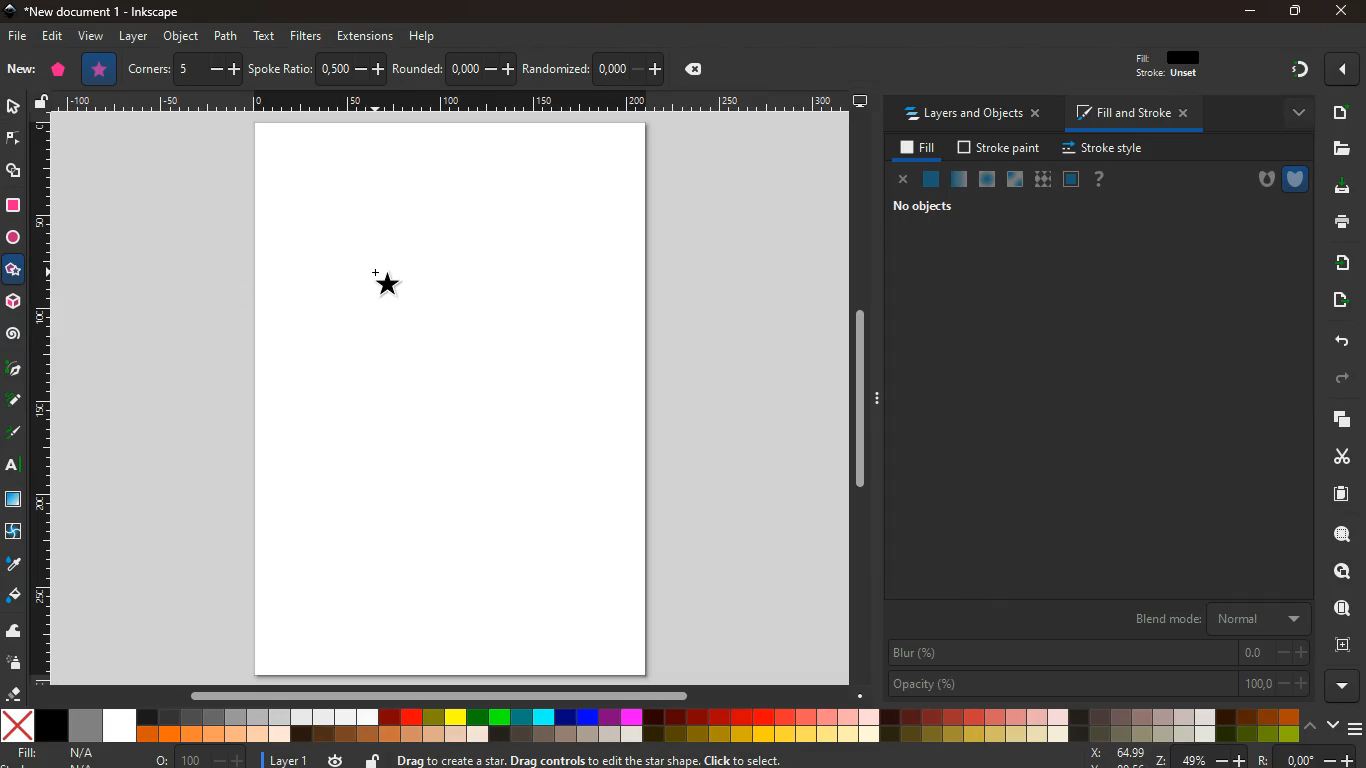 This screenshot has height=768, width=1366. I want to click on layers, so click(1334, 419).